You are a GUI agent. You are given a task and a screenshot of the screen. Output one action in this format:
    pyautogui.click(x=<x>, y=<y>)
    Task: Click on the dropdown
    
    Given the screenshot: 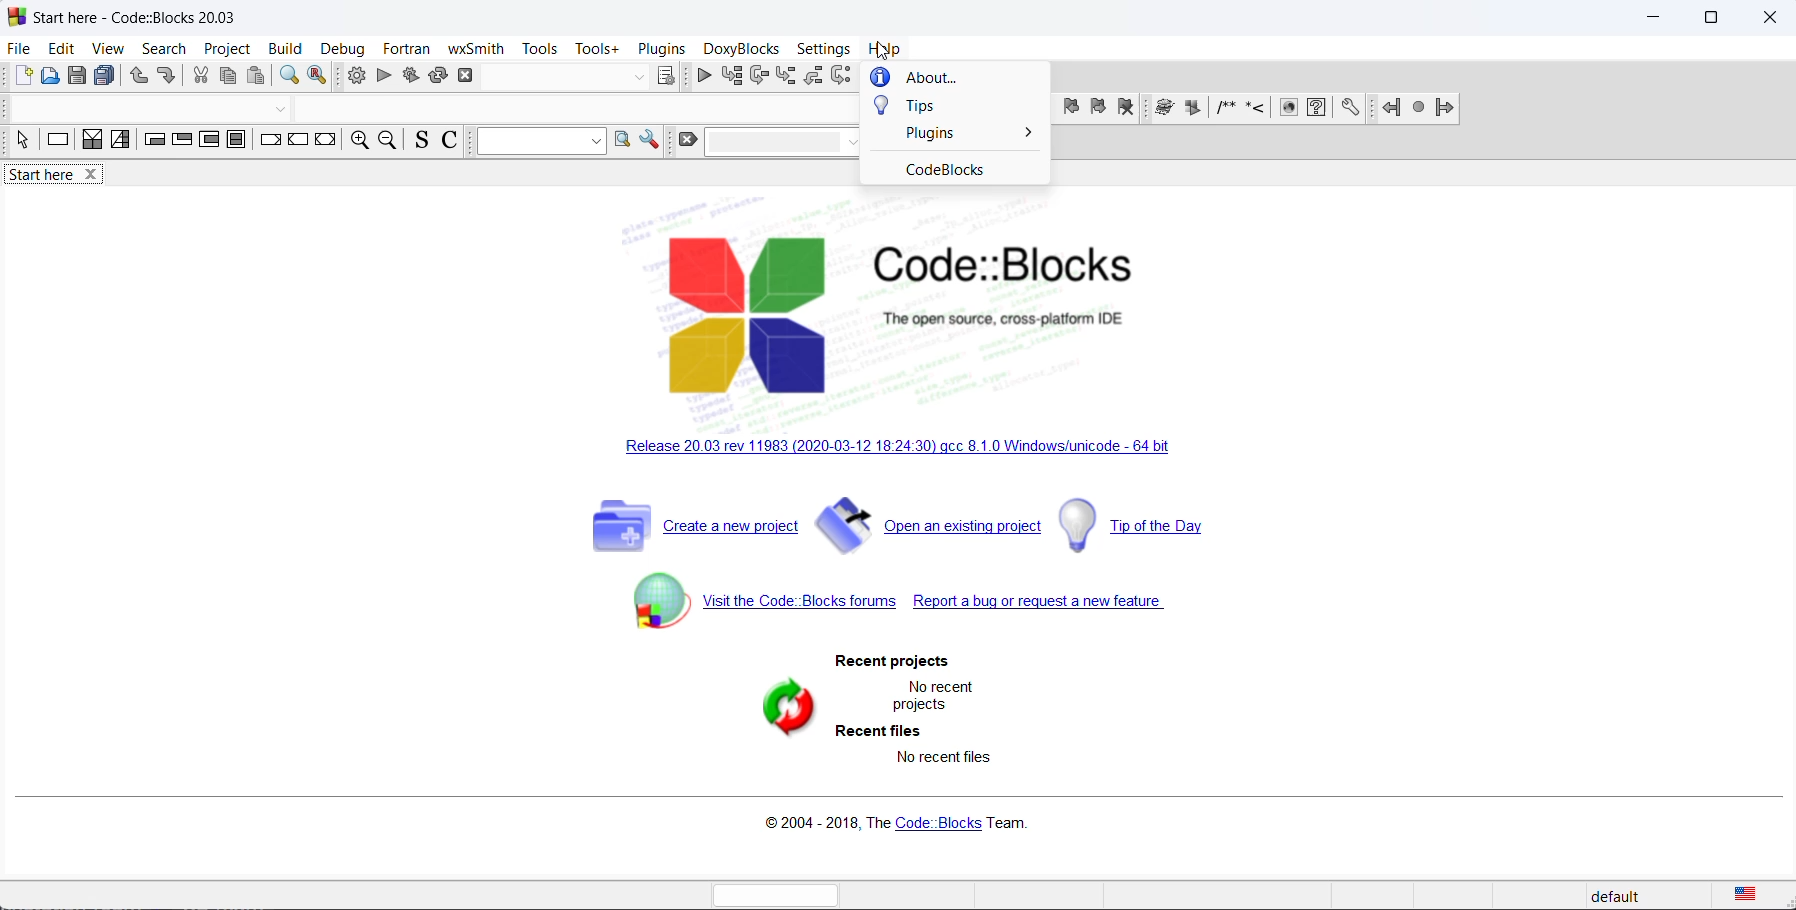 What is the action you would take?
    pyautogui.click(x=277, y=110)
    